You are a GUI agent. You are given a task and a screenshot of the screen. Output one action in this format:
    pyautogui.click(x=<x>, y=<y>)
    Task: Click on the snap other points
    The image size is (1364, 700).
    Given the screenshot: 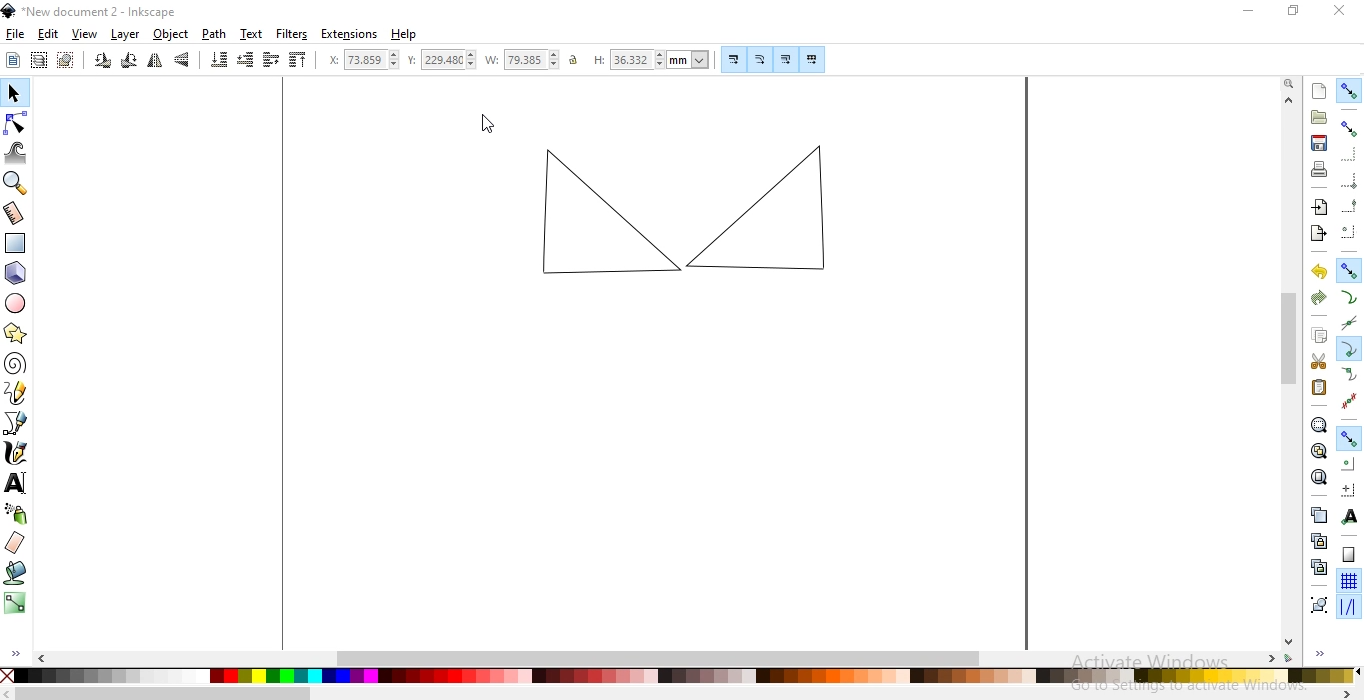 What is the action you would take?
    pyautogui.click(x=1350, y=438)
    